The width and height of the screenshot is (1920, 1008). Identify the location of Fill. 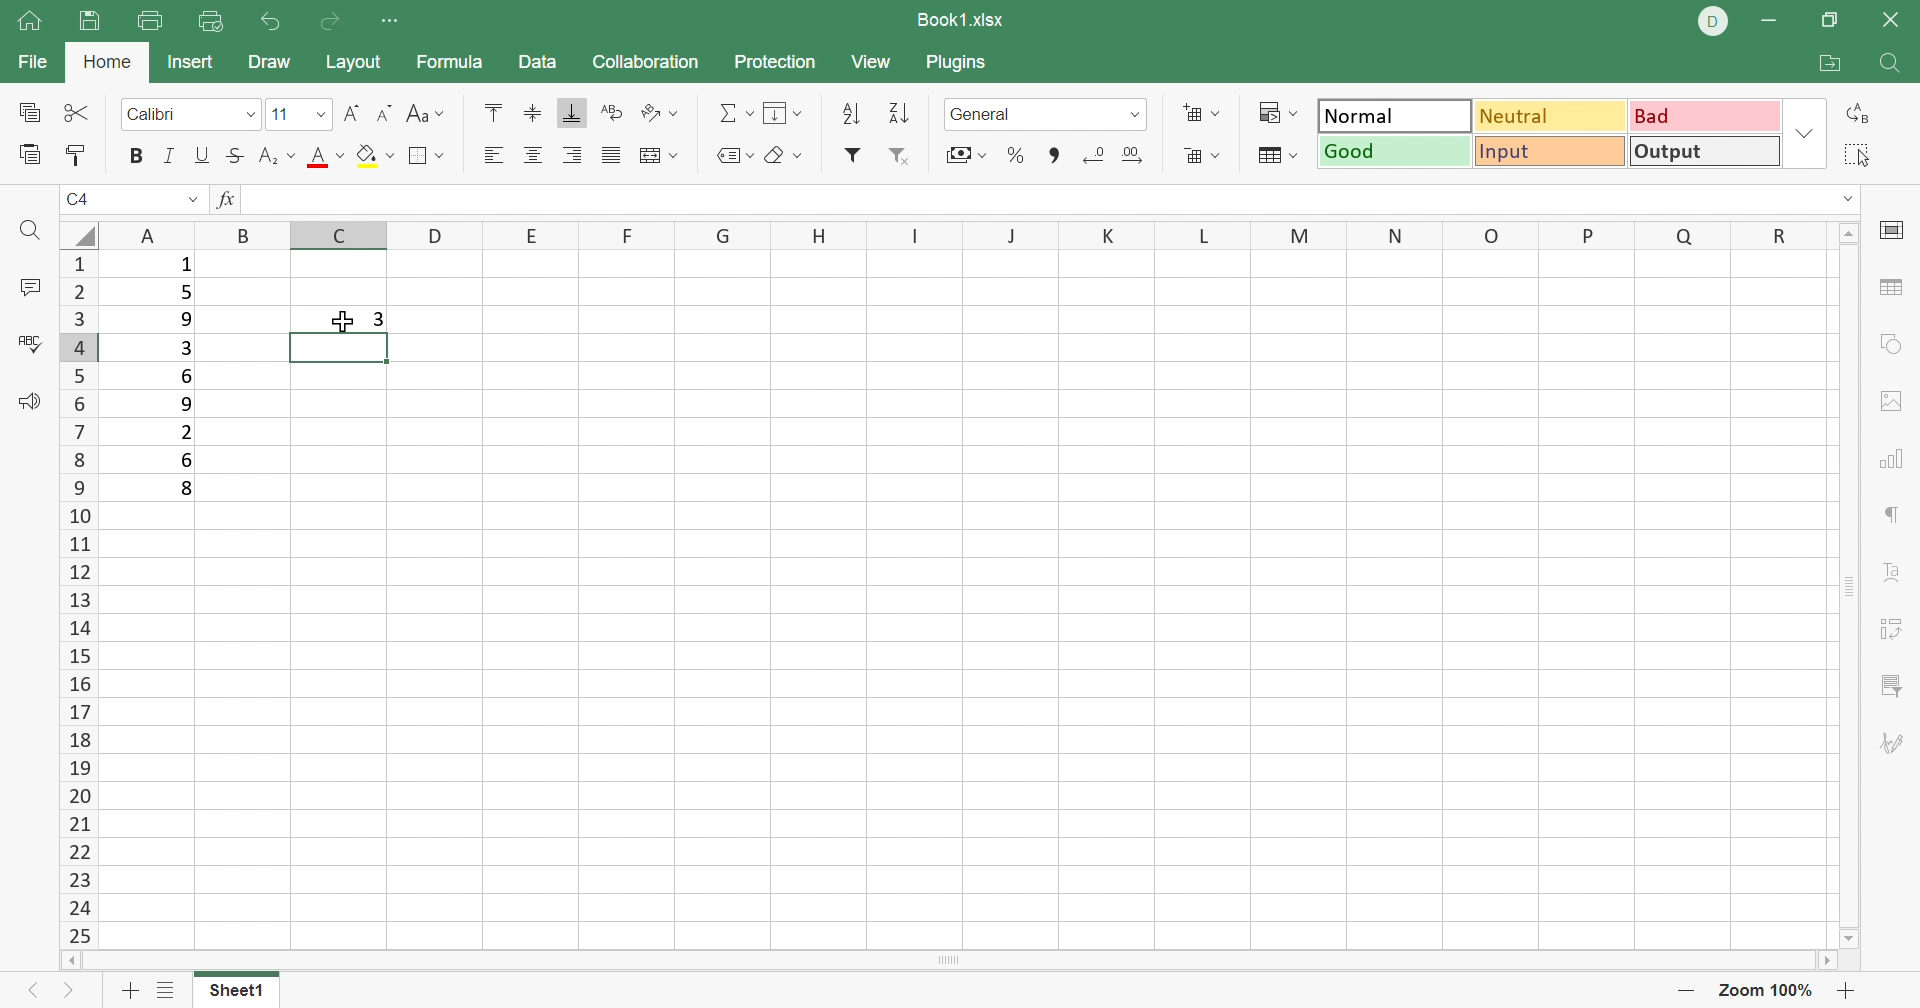
(784, 114).